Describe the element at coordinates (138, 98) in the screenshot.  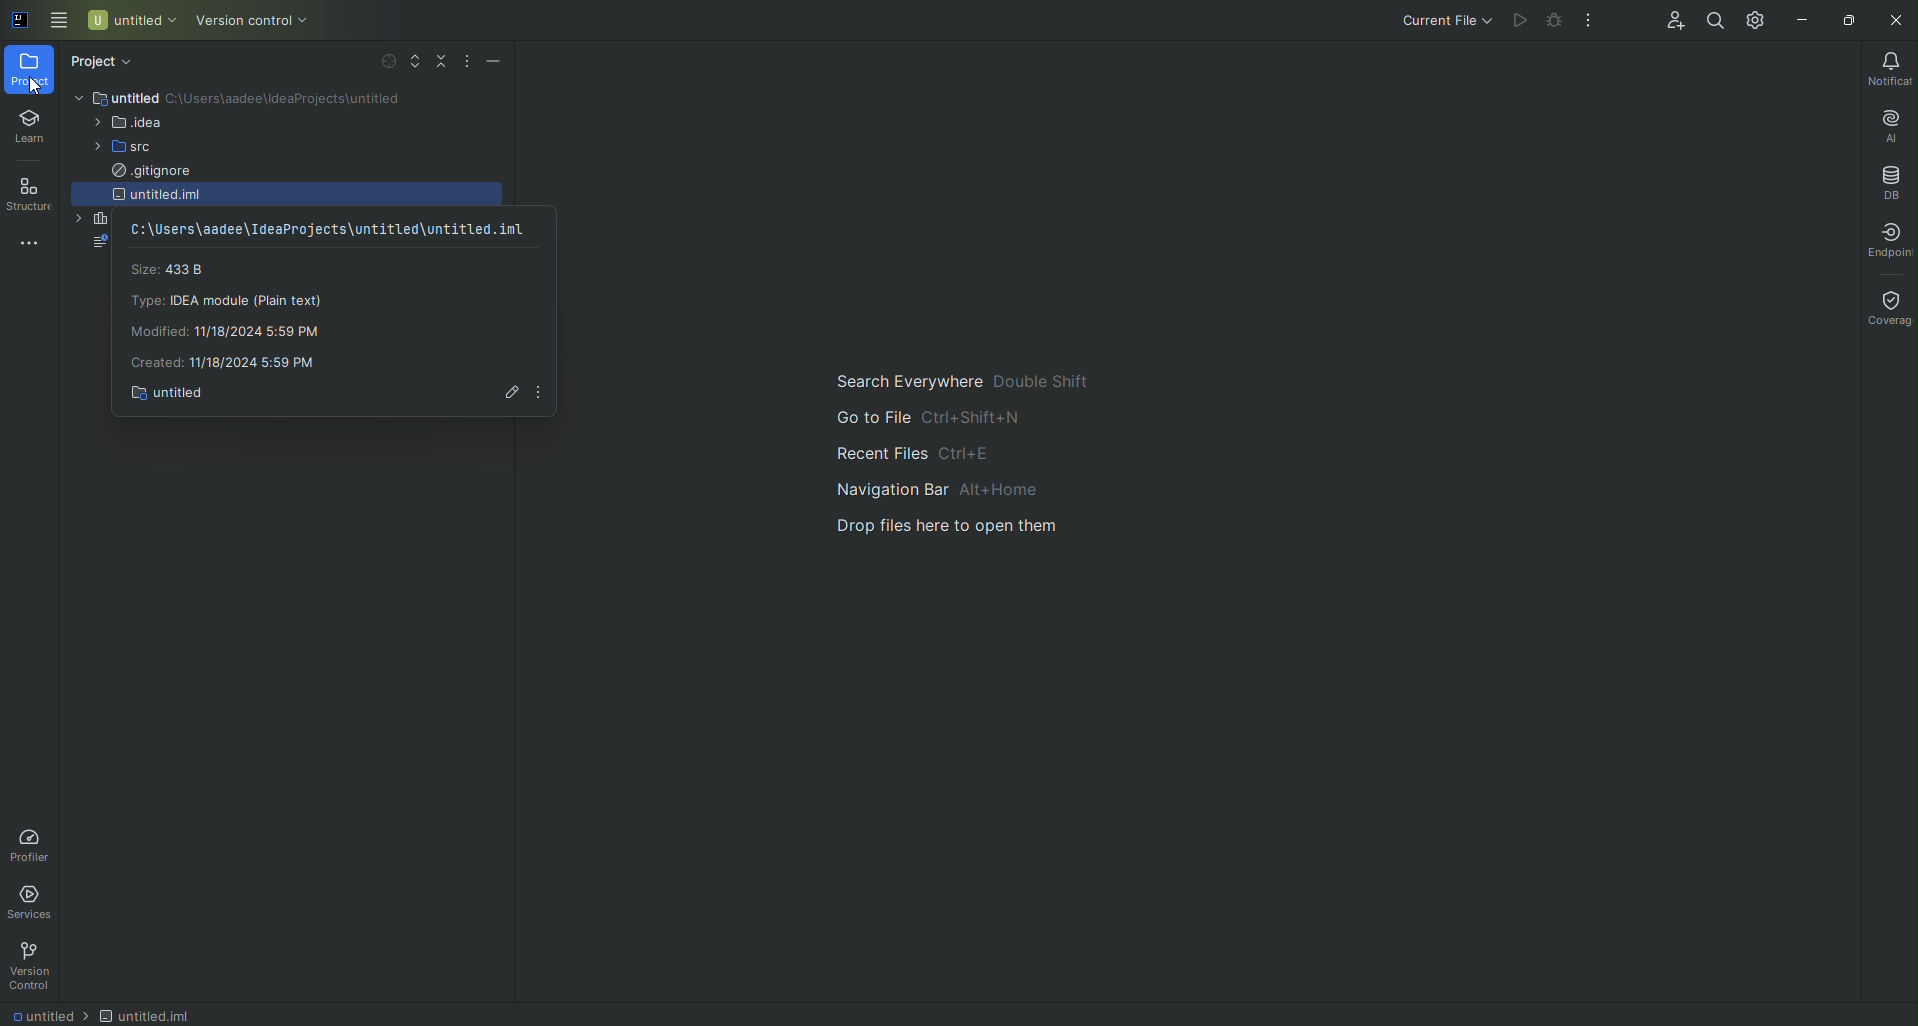
I see `Untitled` at that location.